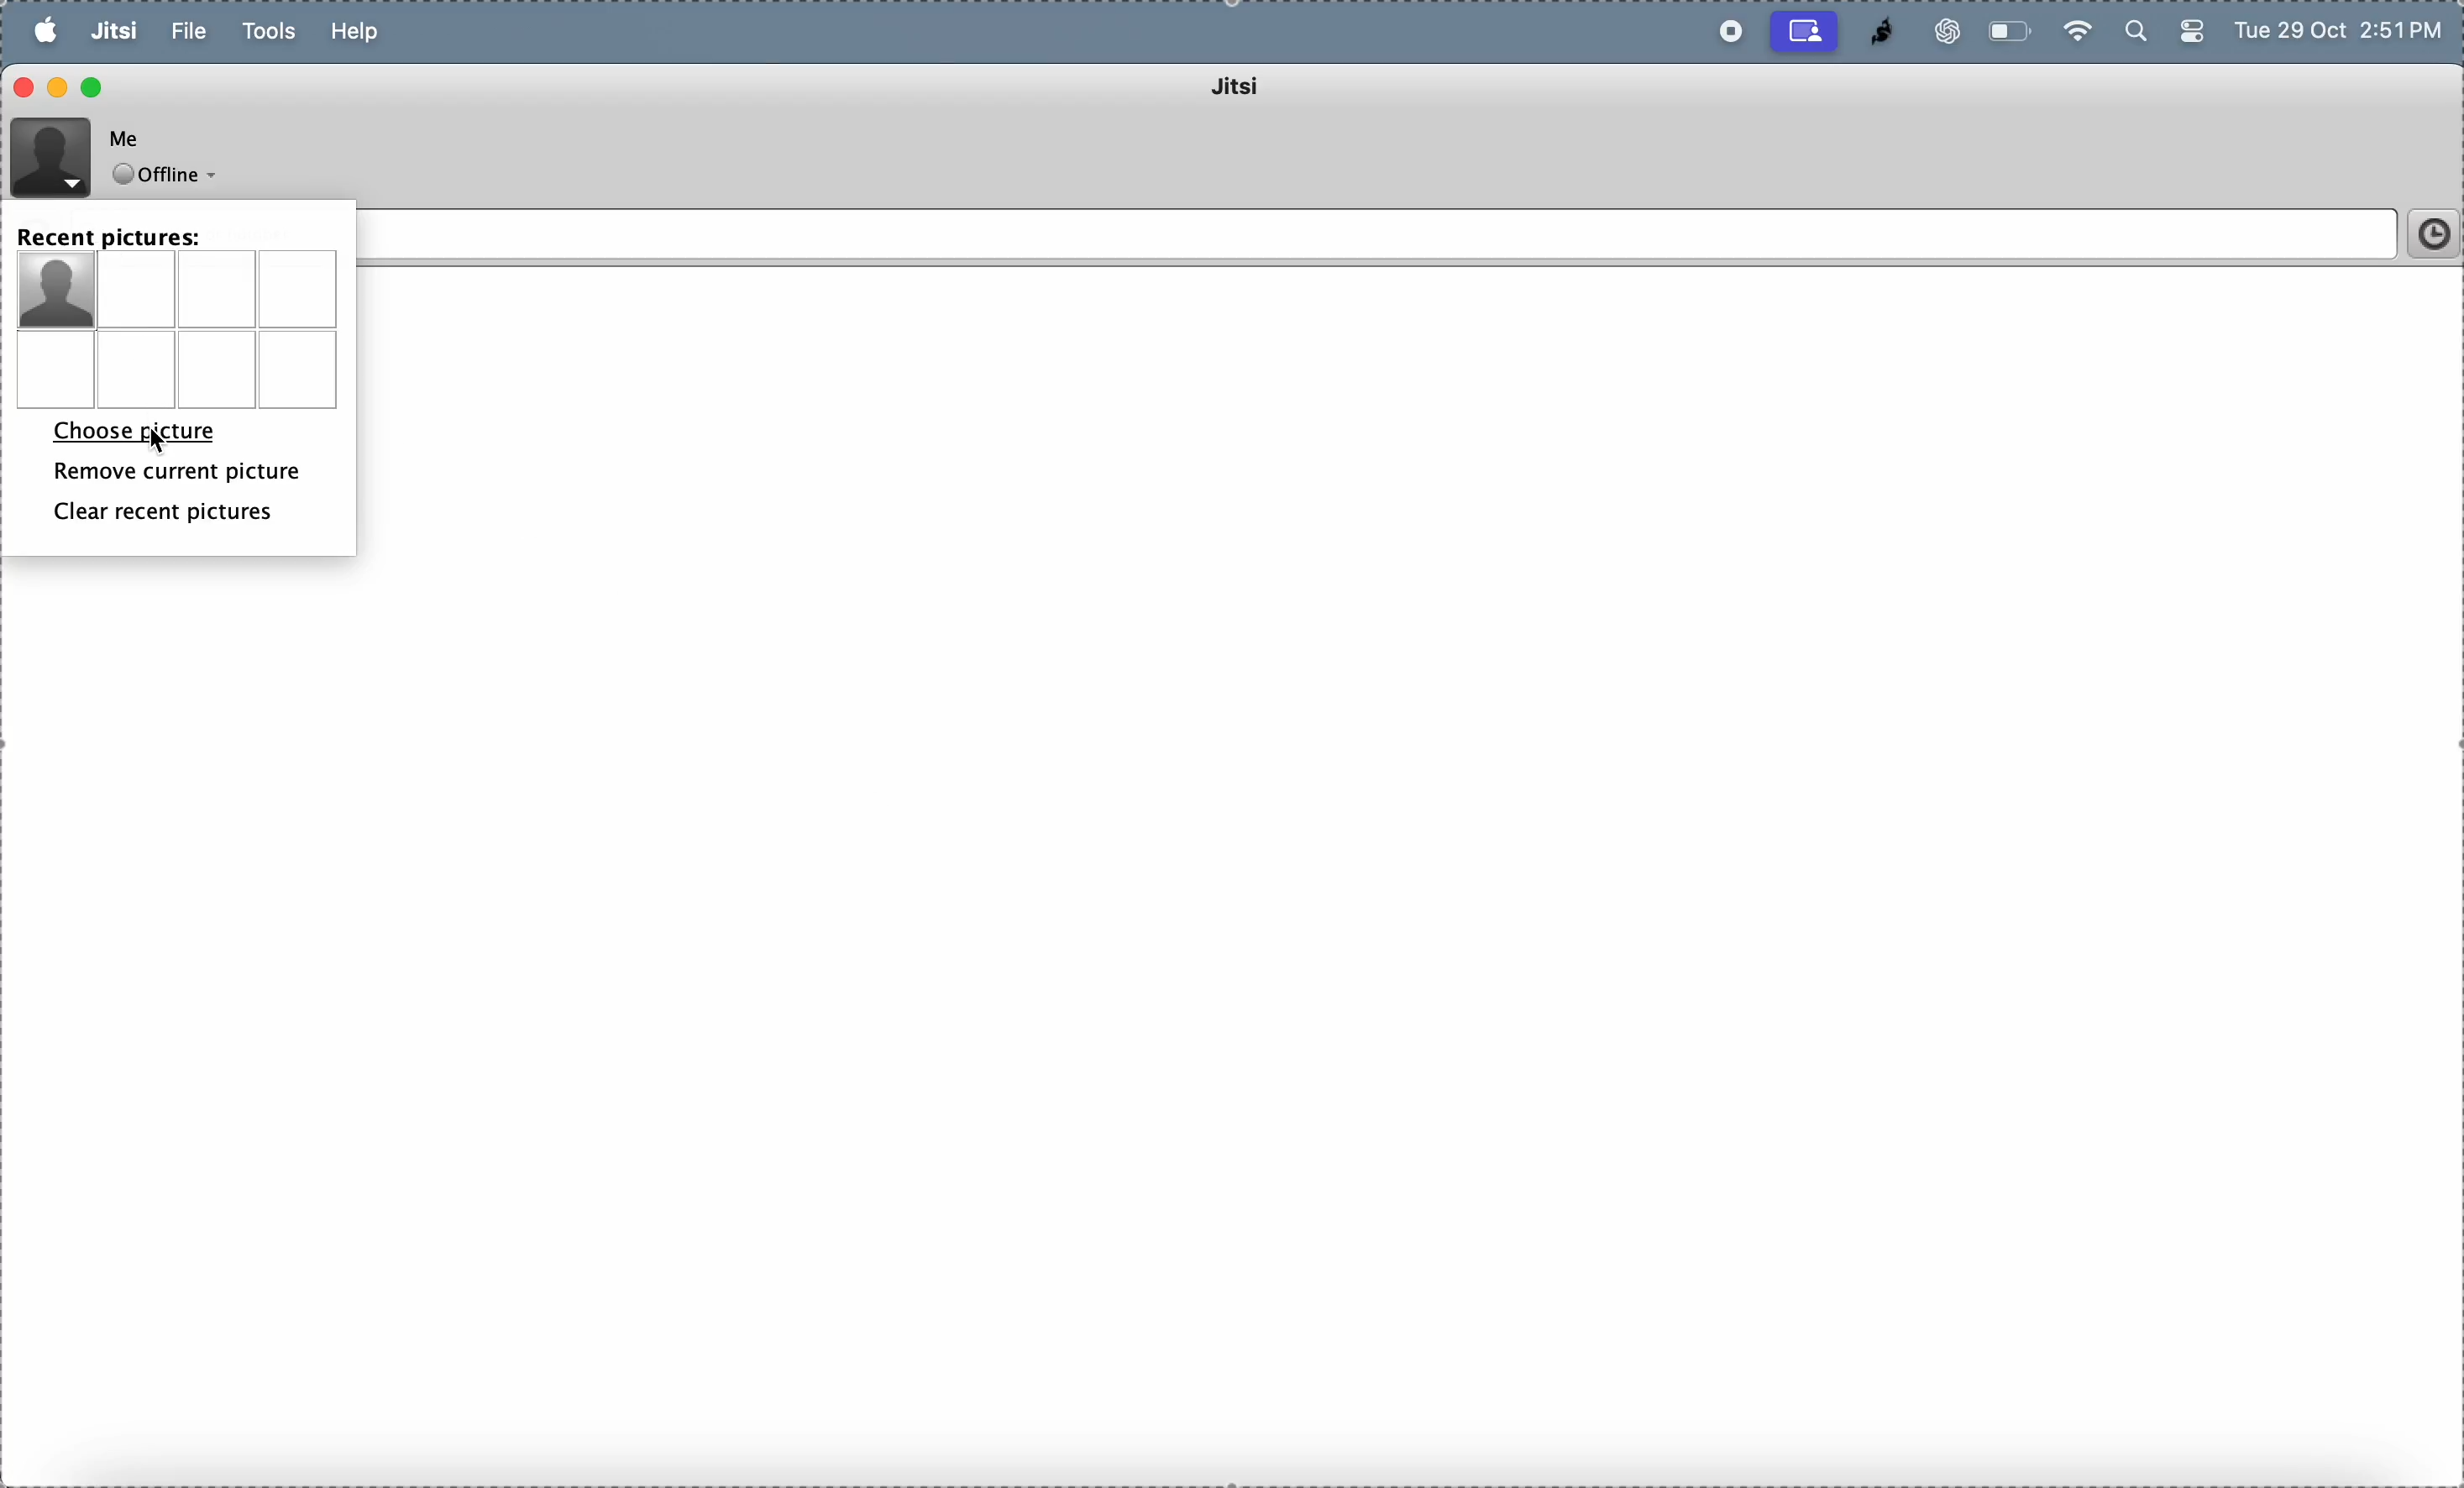 The width and height of the screenshot is (2464, 1488). Describe the element at coordinates (1805, 31) in the screenshot. I see `cast` at that location.